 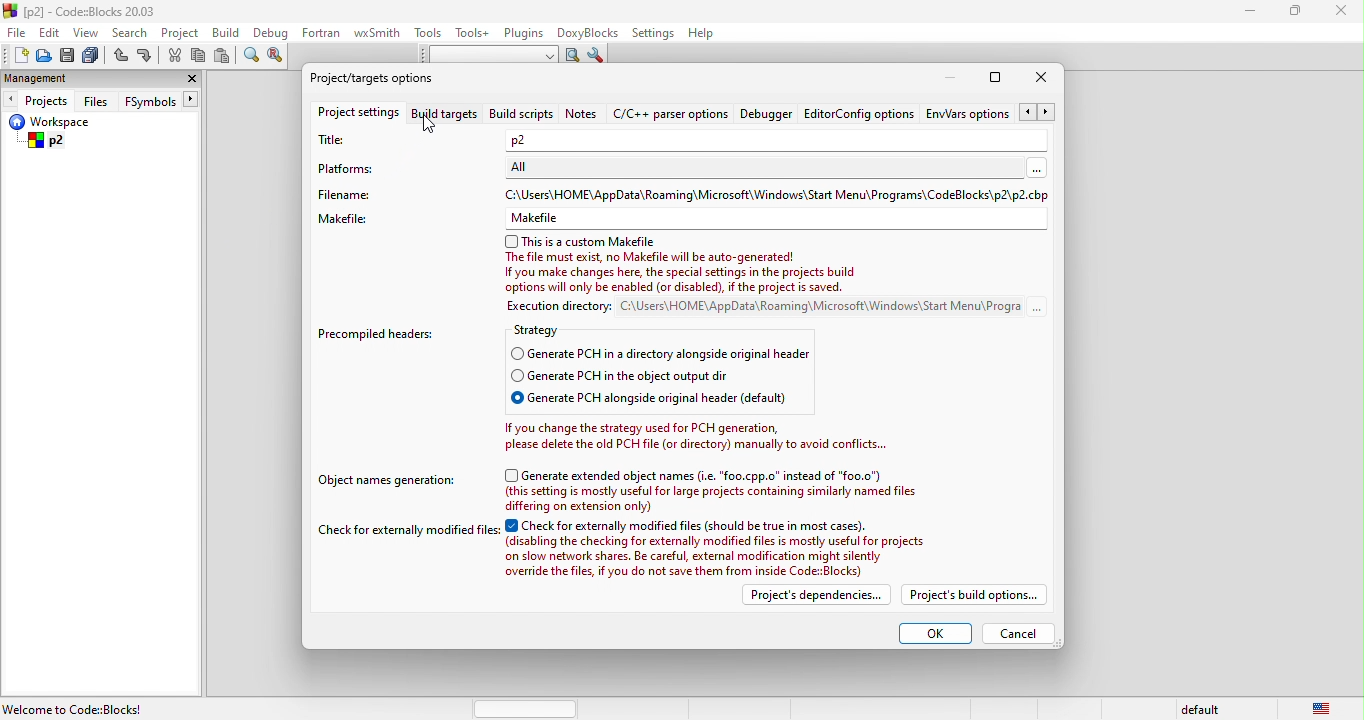 I want to click on projects dependencies, so click(x=813, y=595).